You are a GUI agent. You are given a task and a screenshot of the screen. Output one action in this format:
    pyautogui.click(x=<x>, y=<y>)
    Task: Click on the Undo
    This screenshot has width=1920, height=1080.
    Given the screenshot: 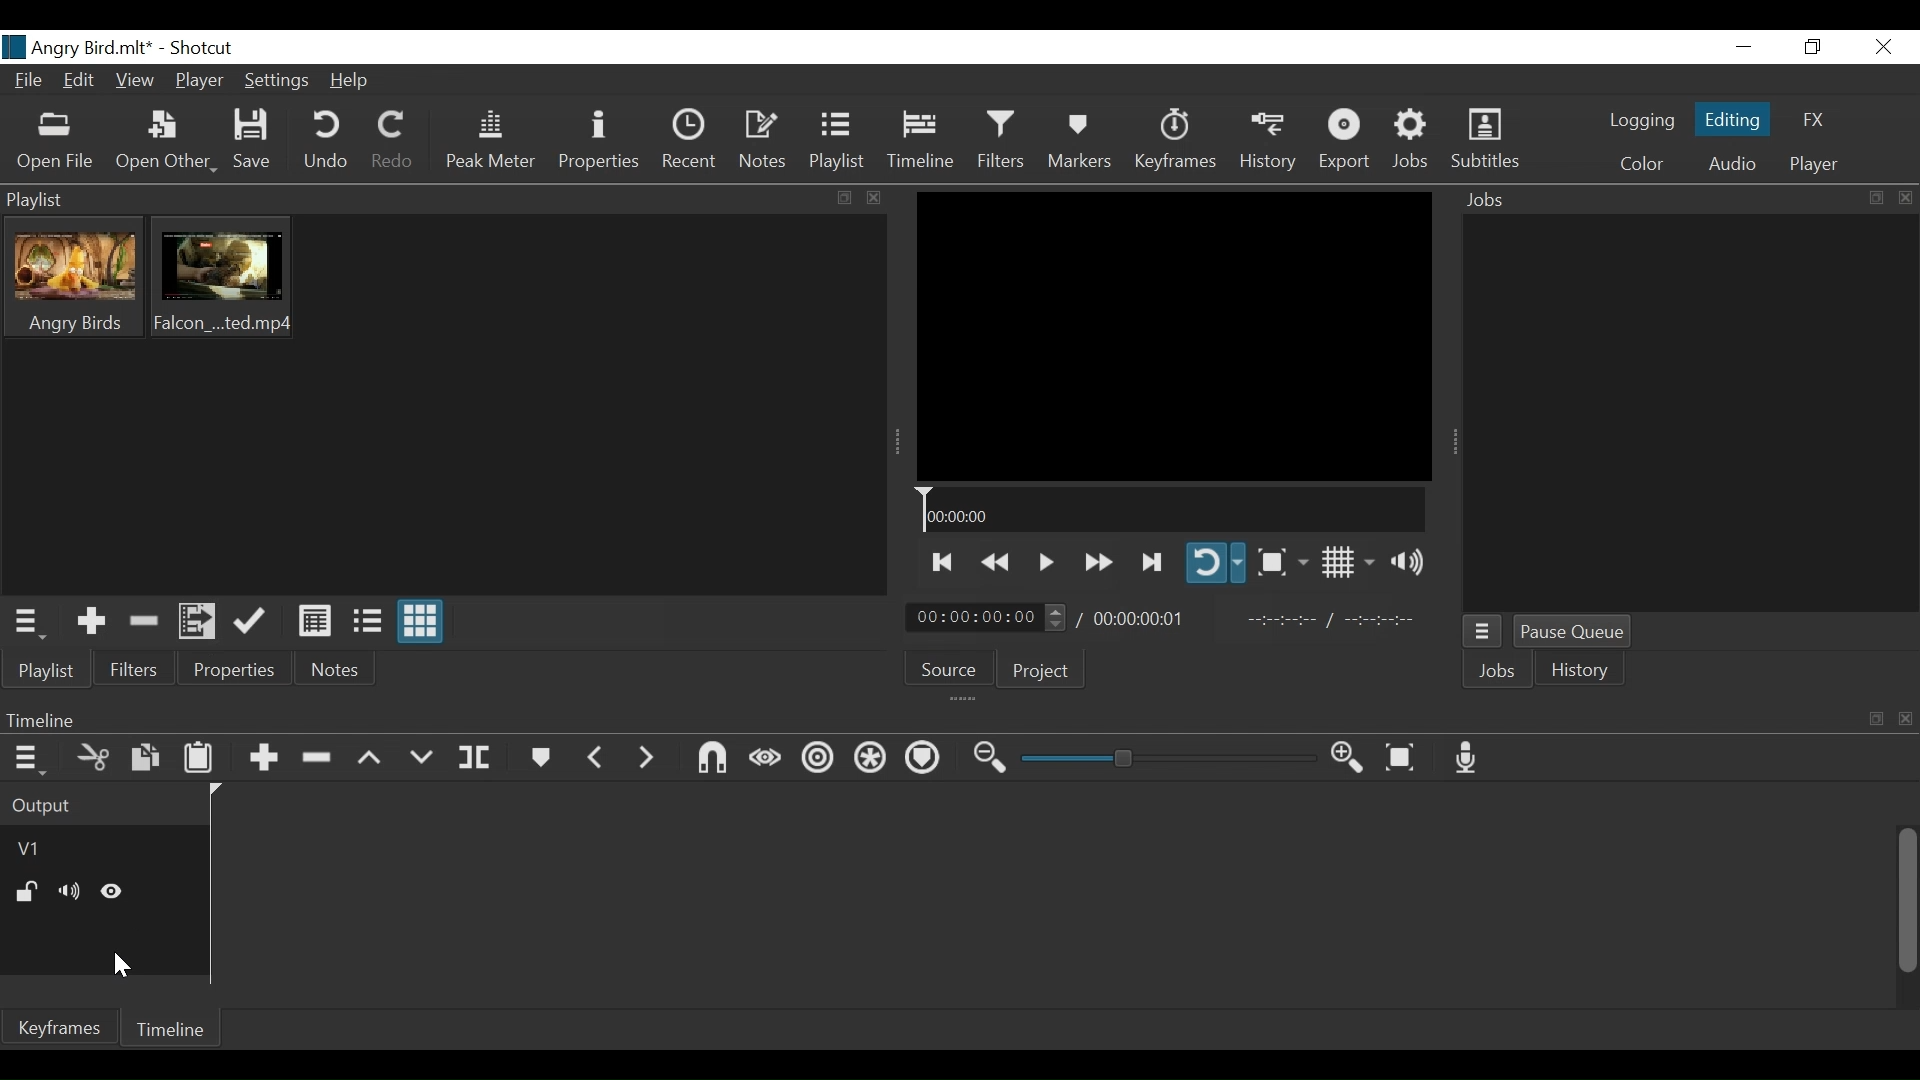 What is the action you would take?
    pyautogui.click(x=328, y=142)
    